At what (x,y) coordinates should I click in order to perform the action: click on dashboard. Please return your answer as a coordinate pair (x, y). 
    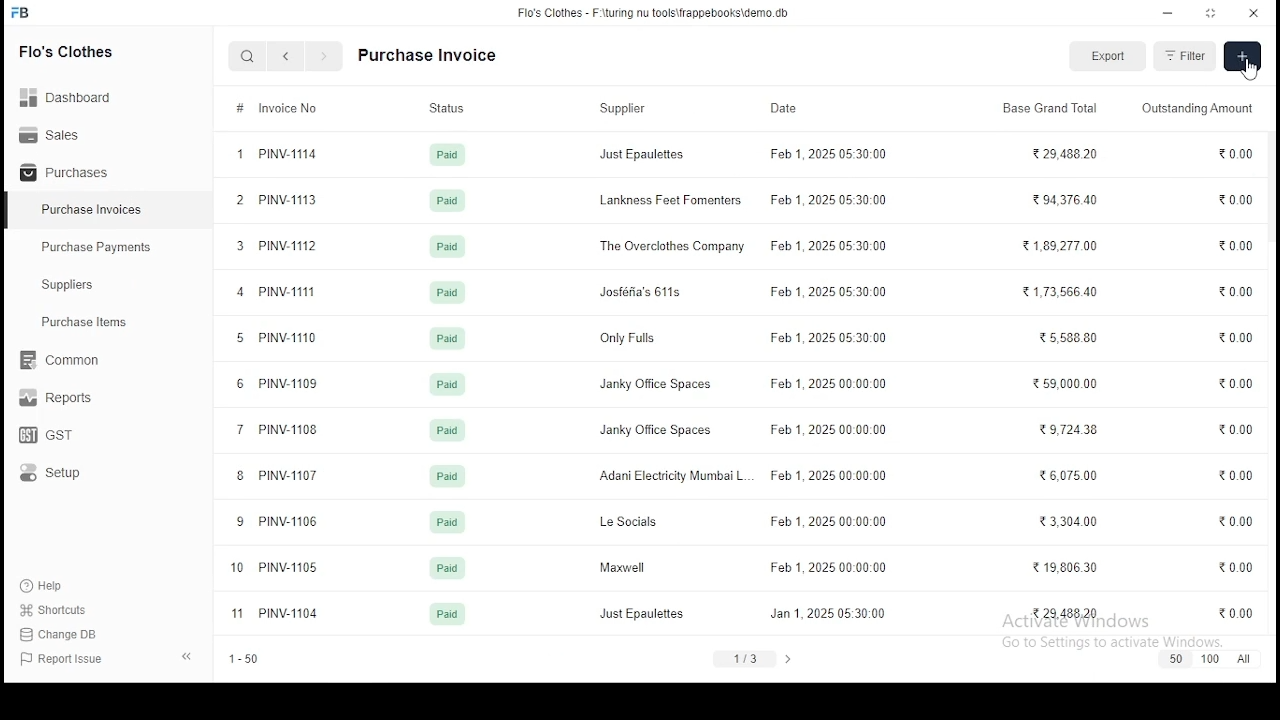
    Looking at the image, I should click on (75, 91).